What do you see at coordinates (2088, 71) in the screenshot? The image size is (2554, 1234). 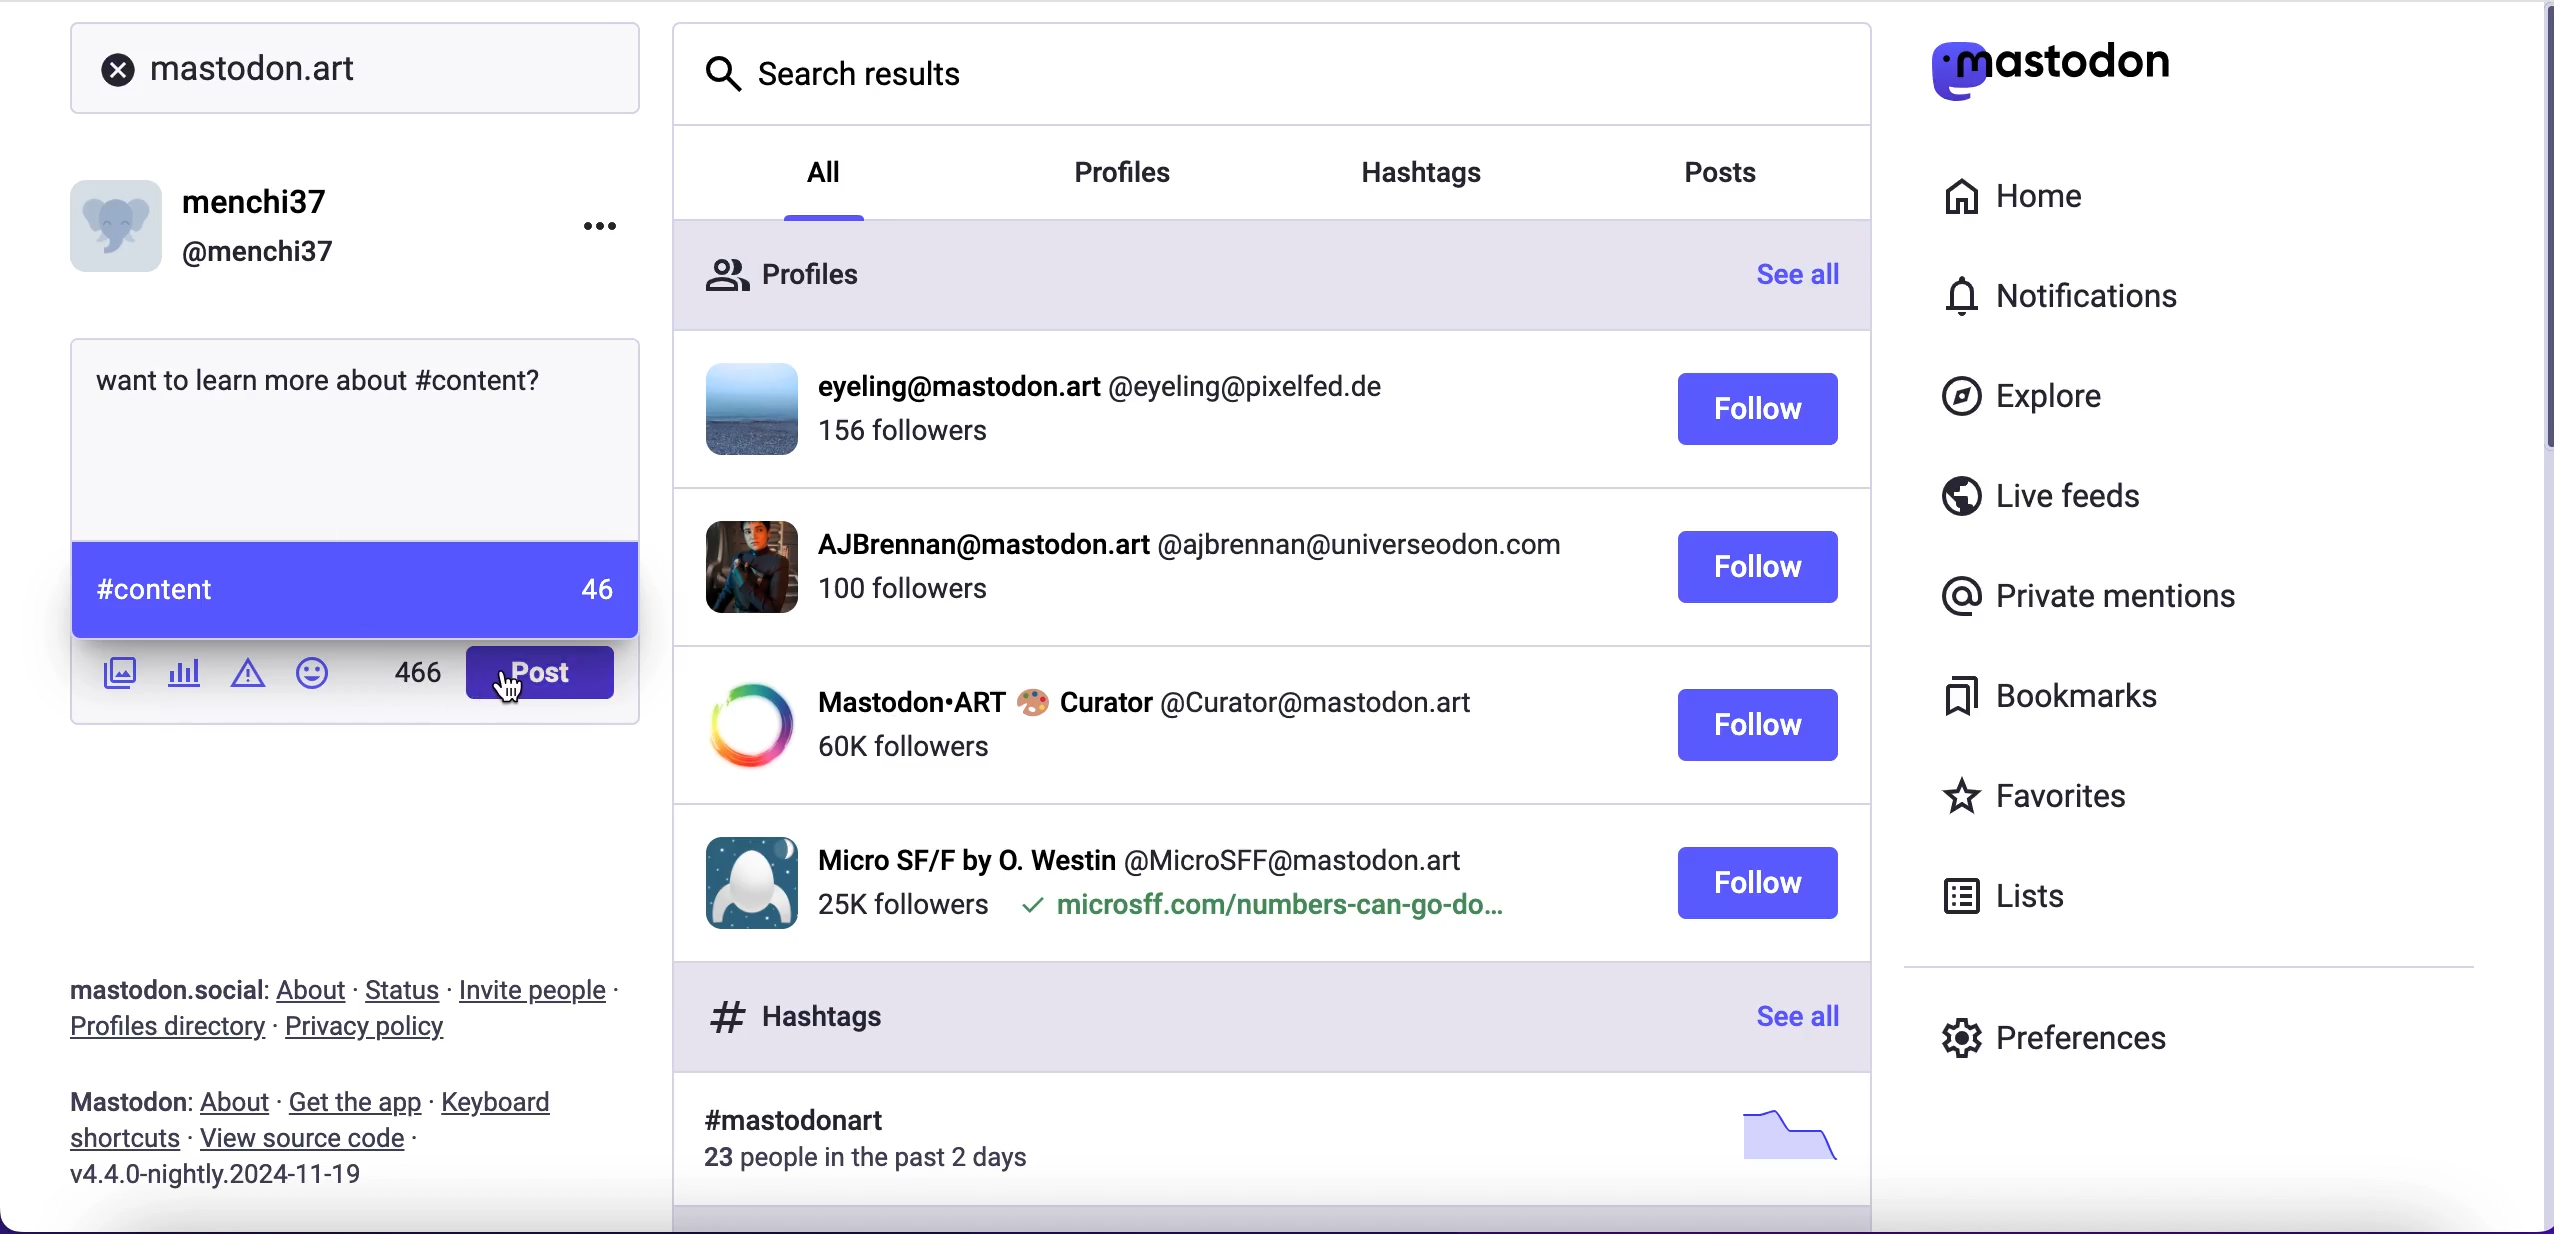 I see `mastodon logo` at bounding box center [2088, 71].